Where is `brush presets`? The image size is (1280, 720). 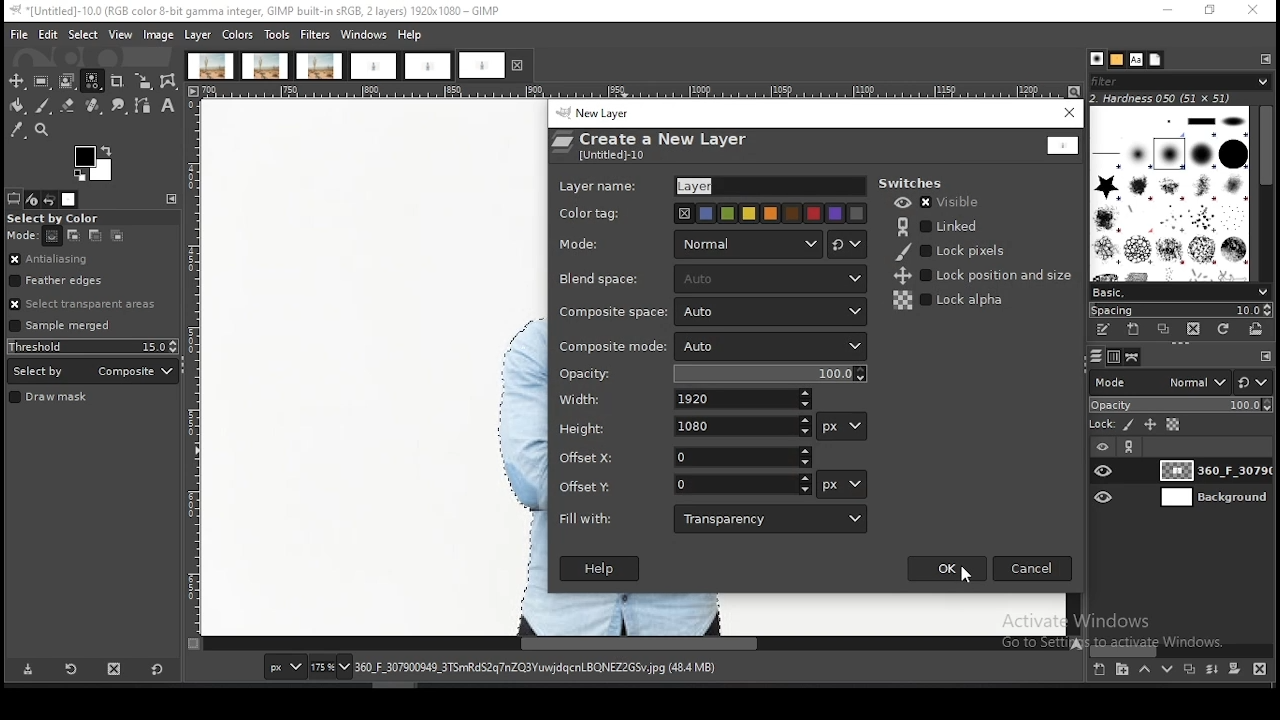
brush presets is located at coordinates (1179, 293).